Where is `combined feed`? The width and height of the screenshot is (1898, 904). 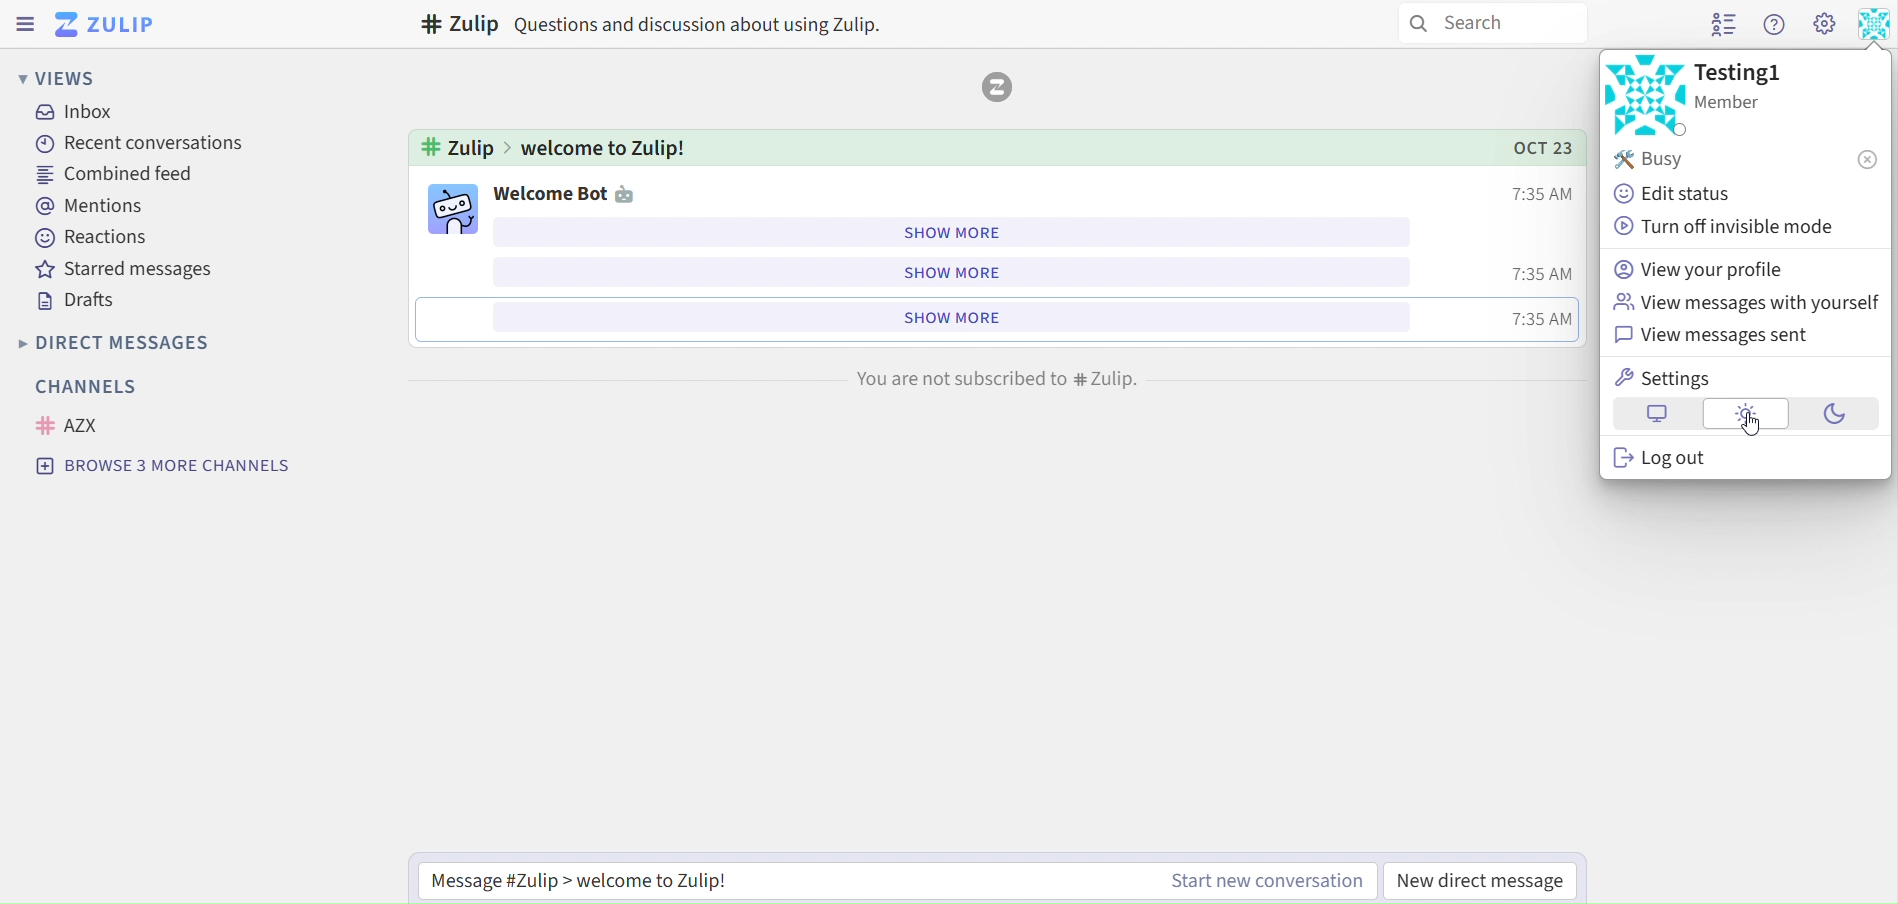 combined feed is located at coordinates (130, 175).